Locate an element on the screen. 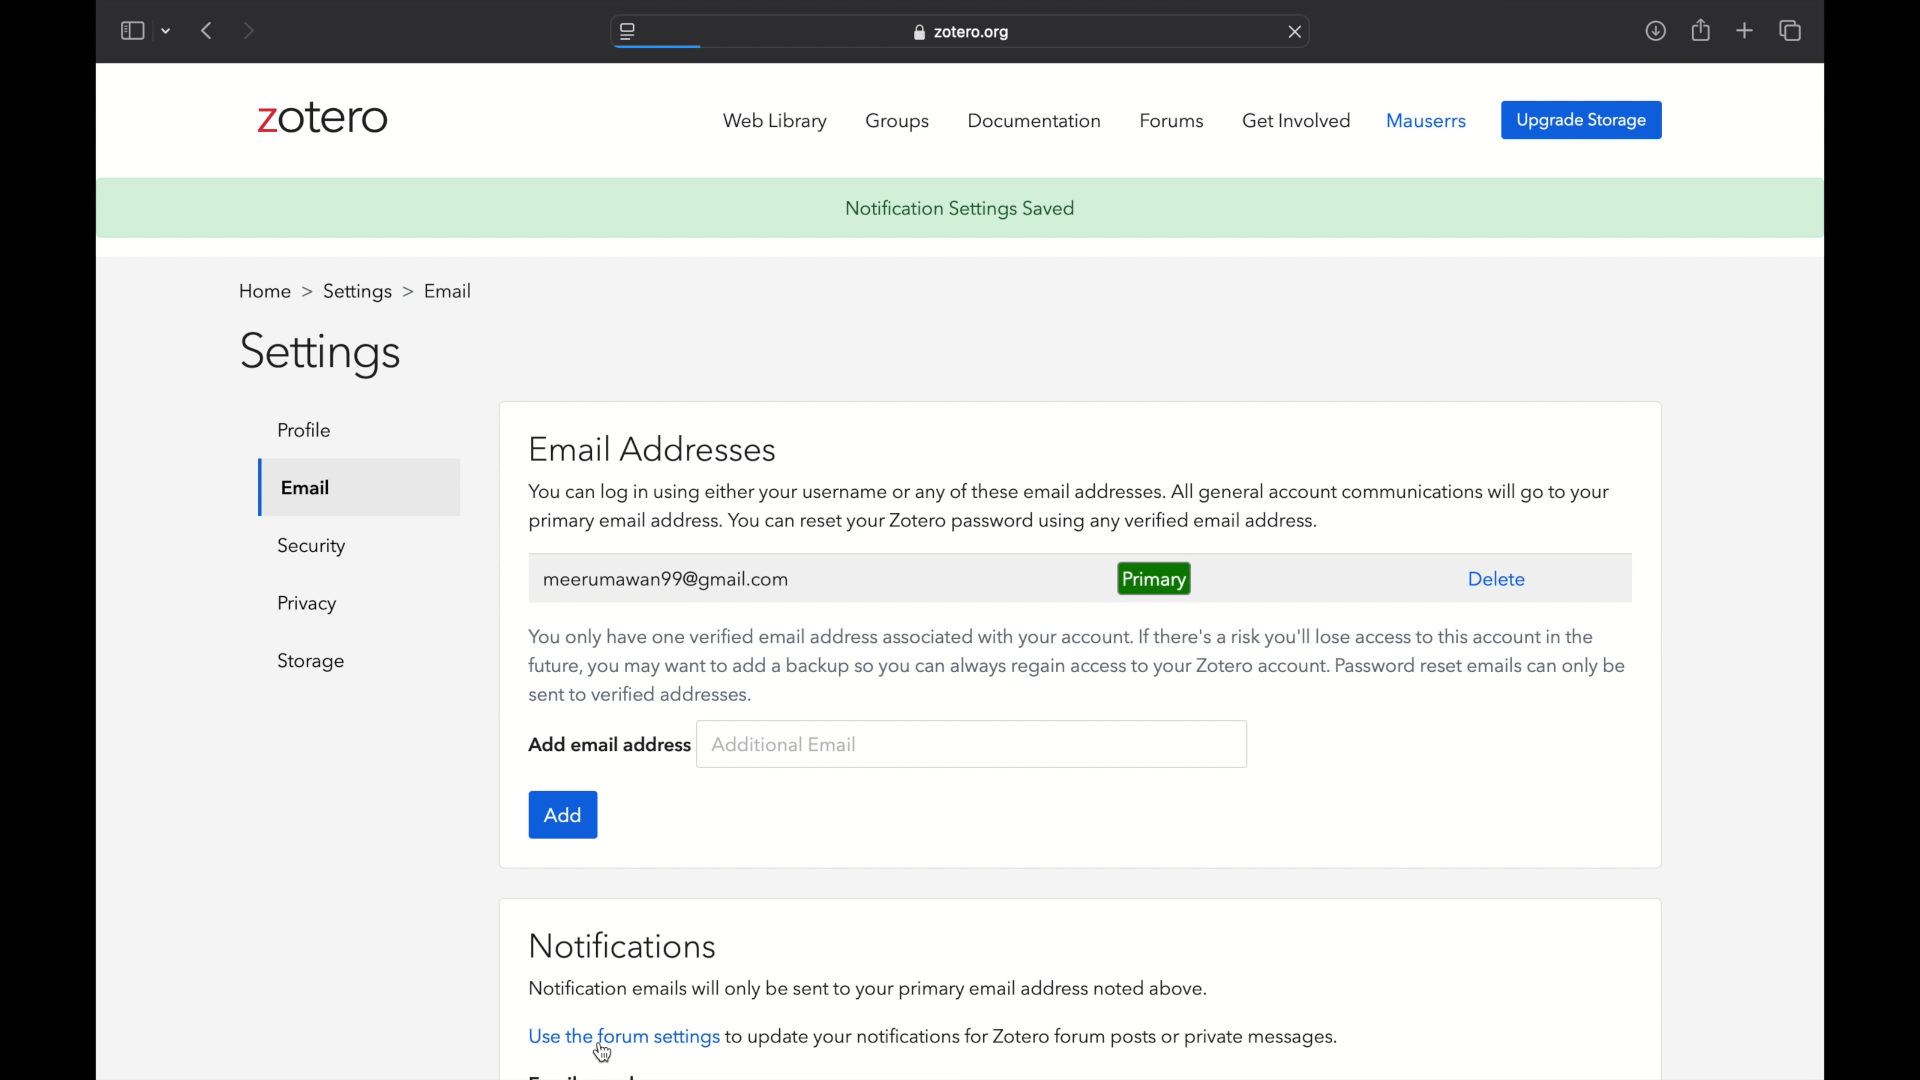  new tab is located at coordinates (1745, 30).